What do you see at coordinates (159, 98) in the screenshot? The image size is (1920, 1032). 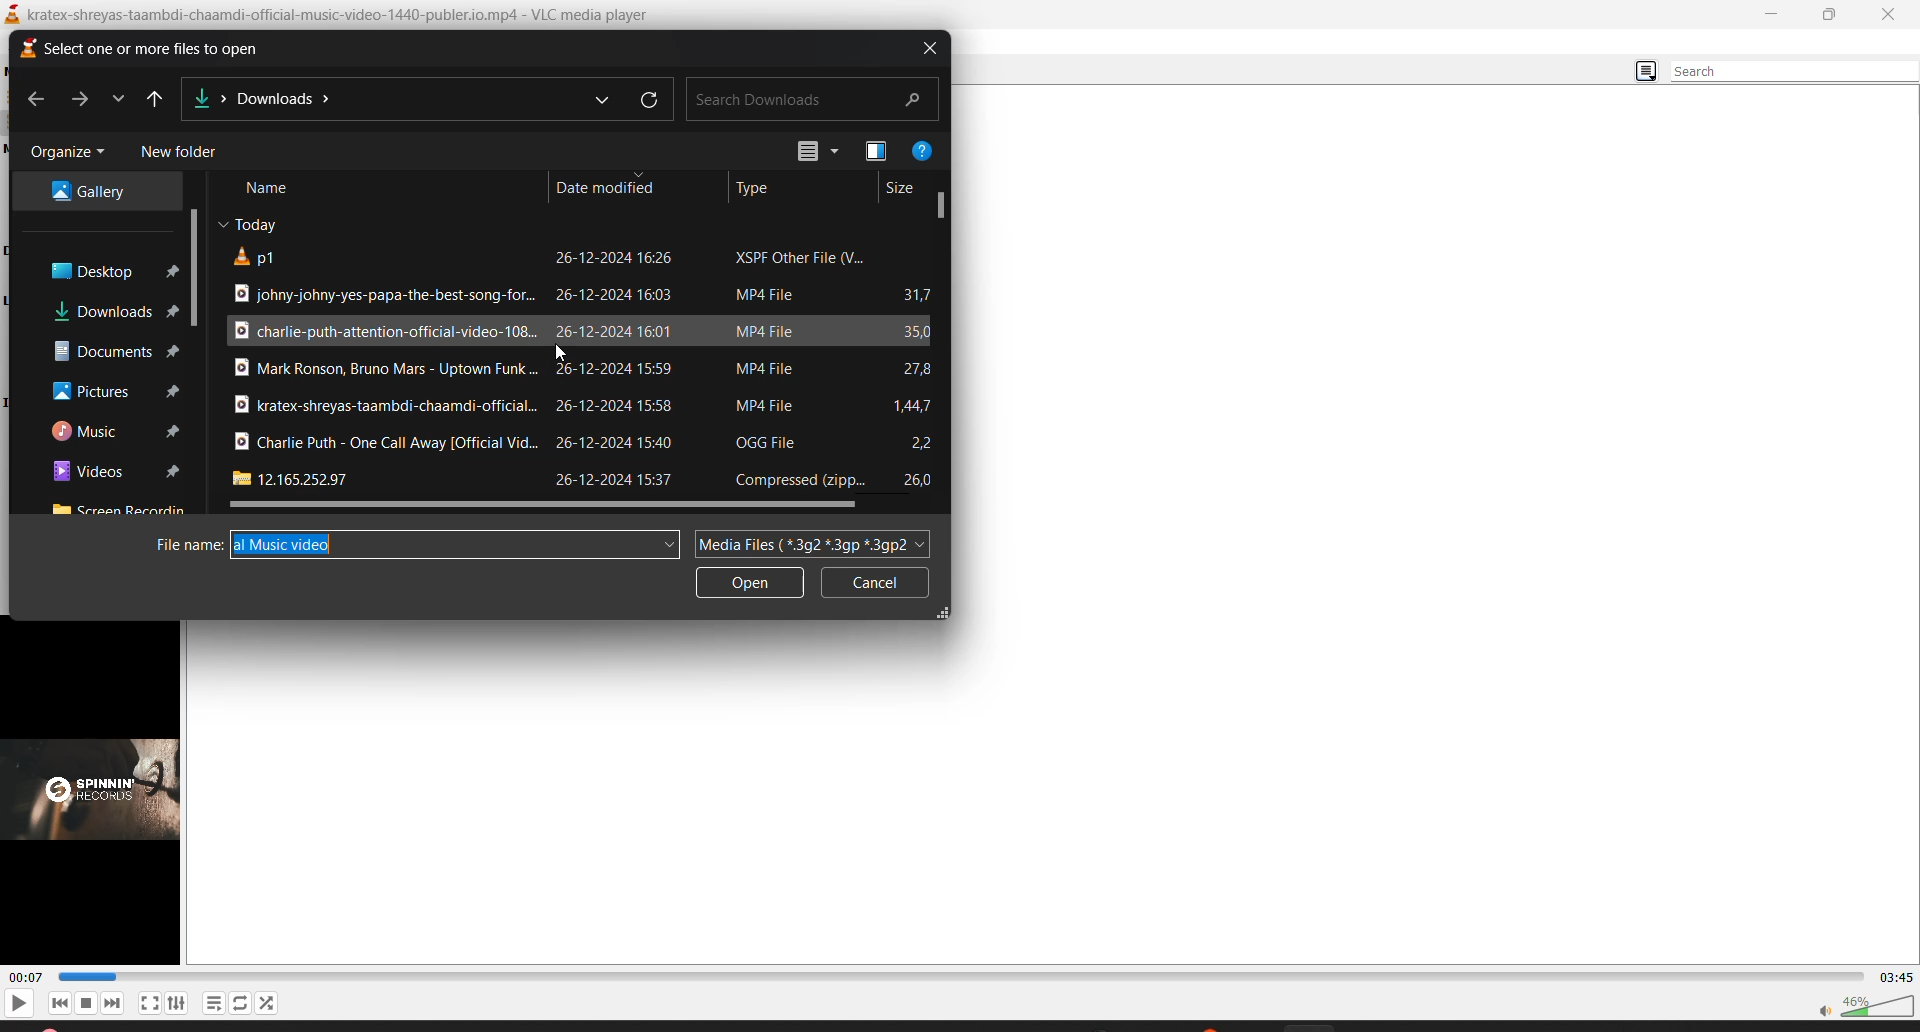 I see `up to desktop` at bounding box center [159, 98].